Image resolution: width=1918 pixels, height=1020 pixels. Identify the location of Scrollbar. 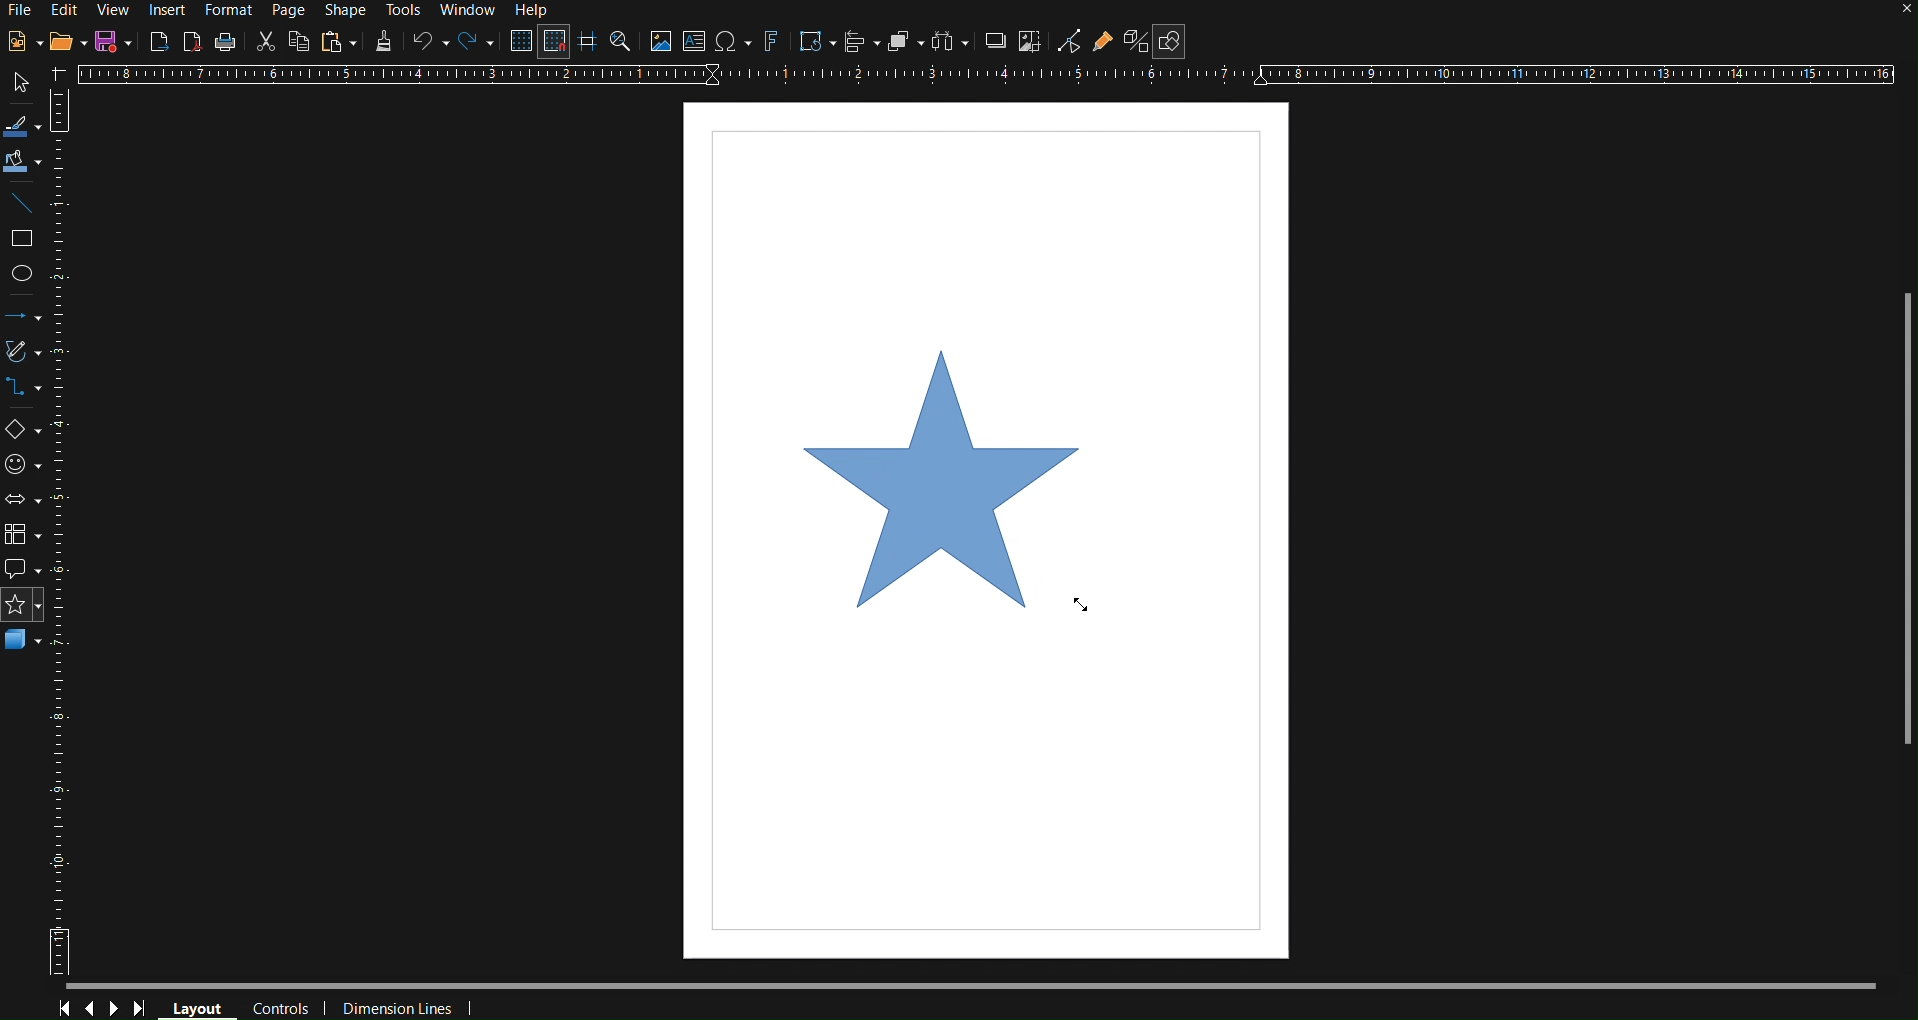
(972, 985).